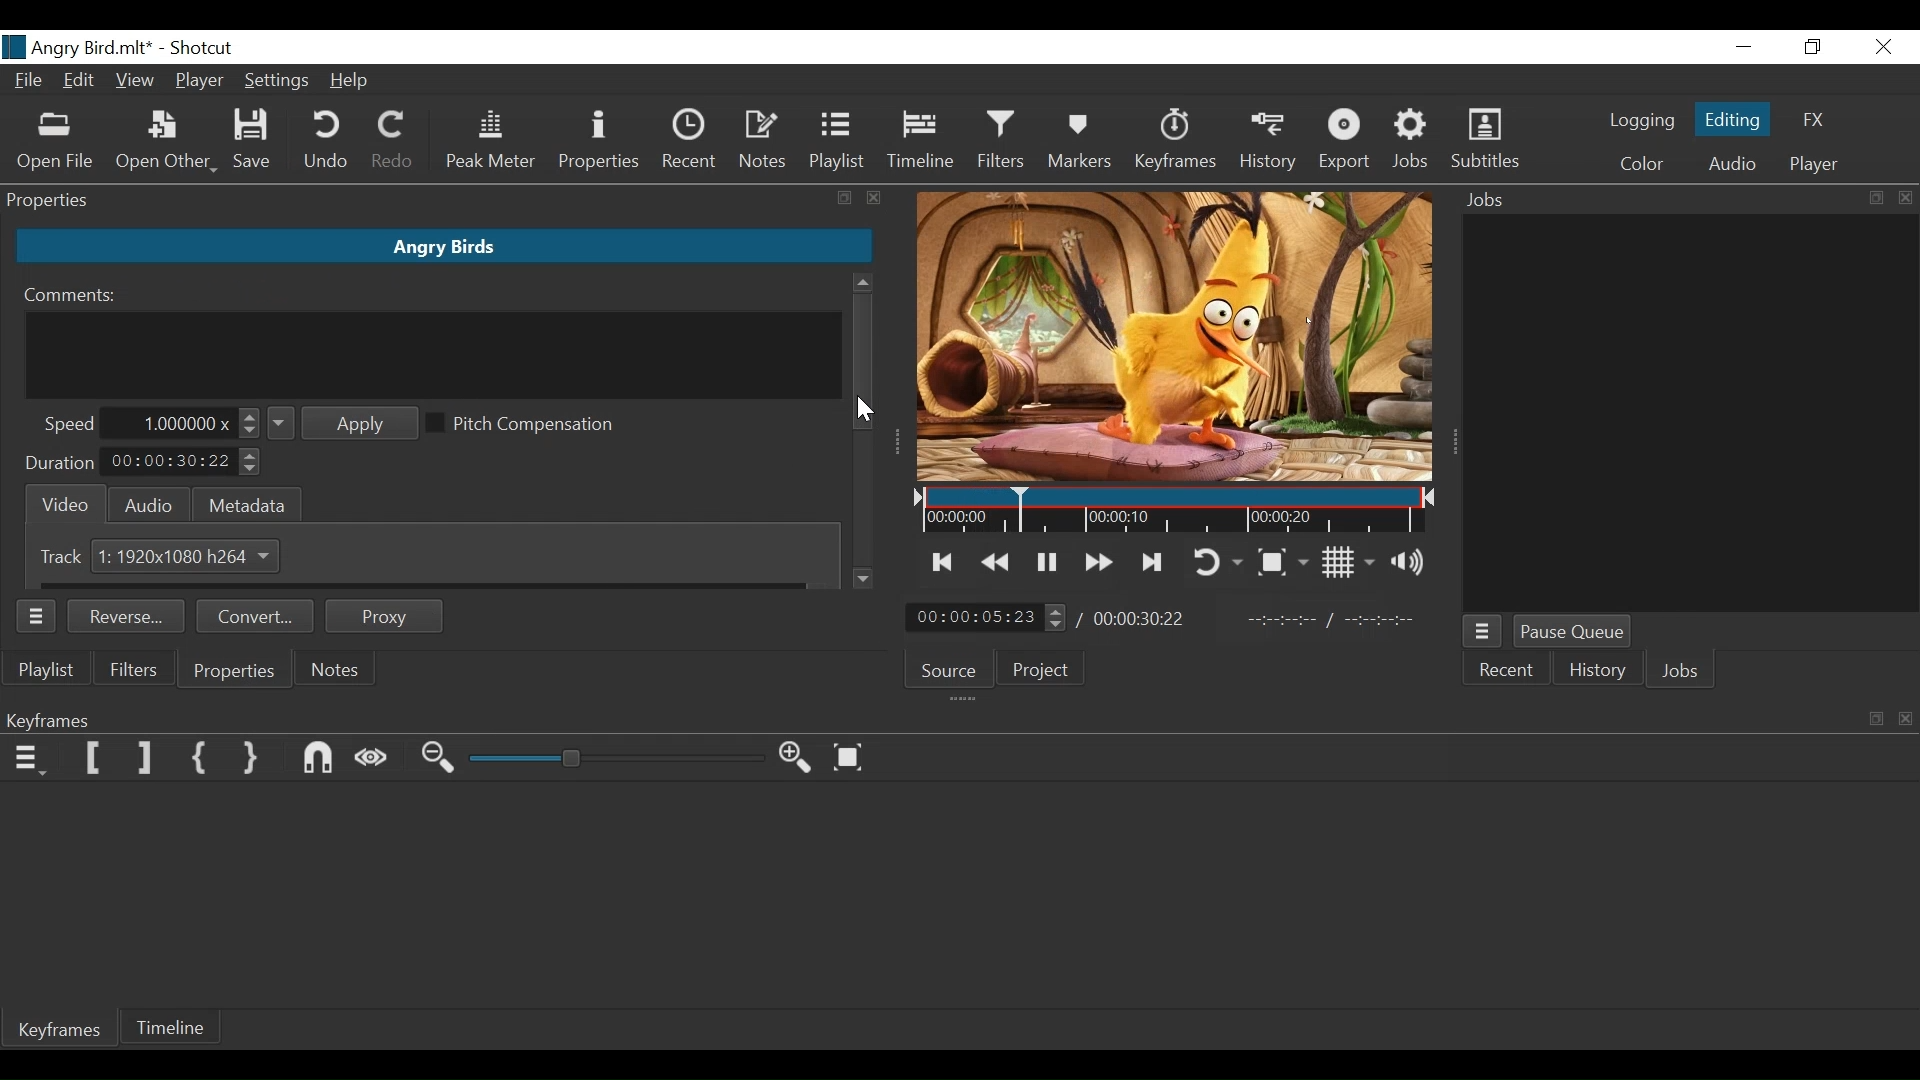 This screenshot has height=1080, width=1920. What do you see at coordinates (1682, 671) in the screenshot?
I see `Jobs` at bounding box center [1682, 671].